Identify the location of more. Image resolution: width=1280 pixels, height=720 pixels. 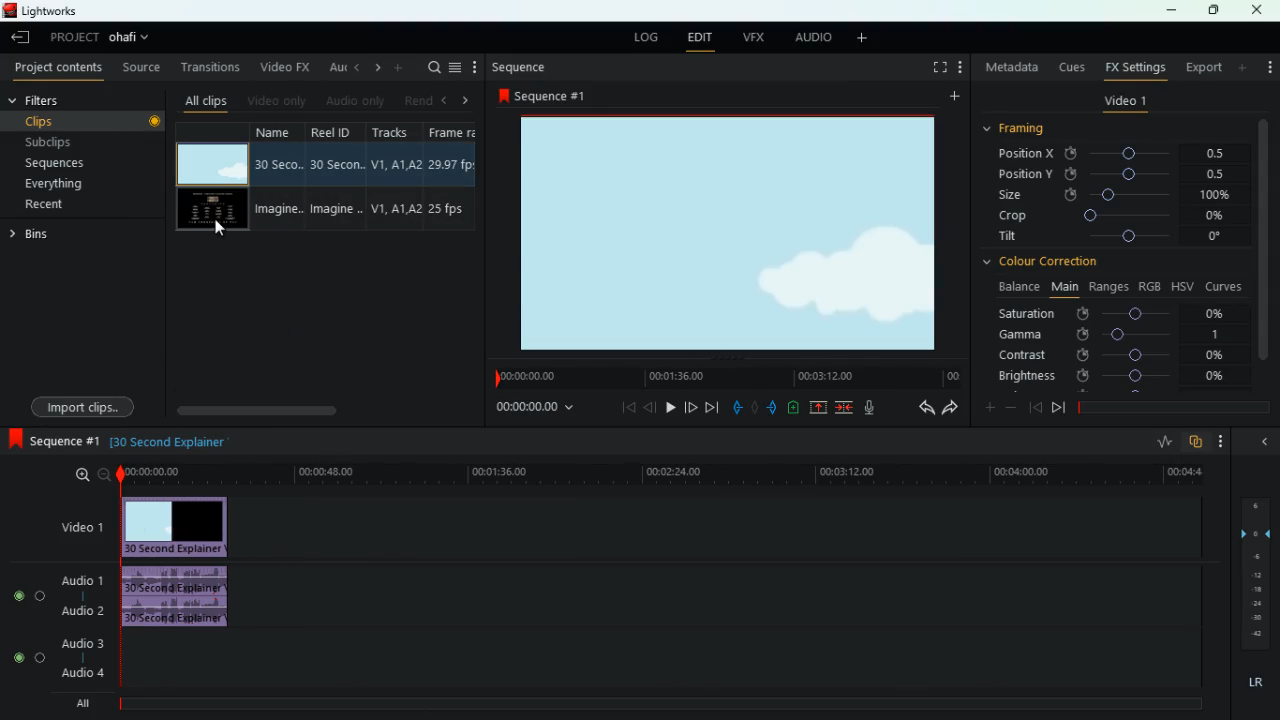
(866, 39).